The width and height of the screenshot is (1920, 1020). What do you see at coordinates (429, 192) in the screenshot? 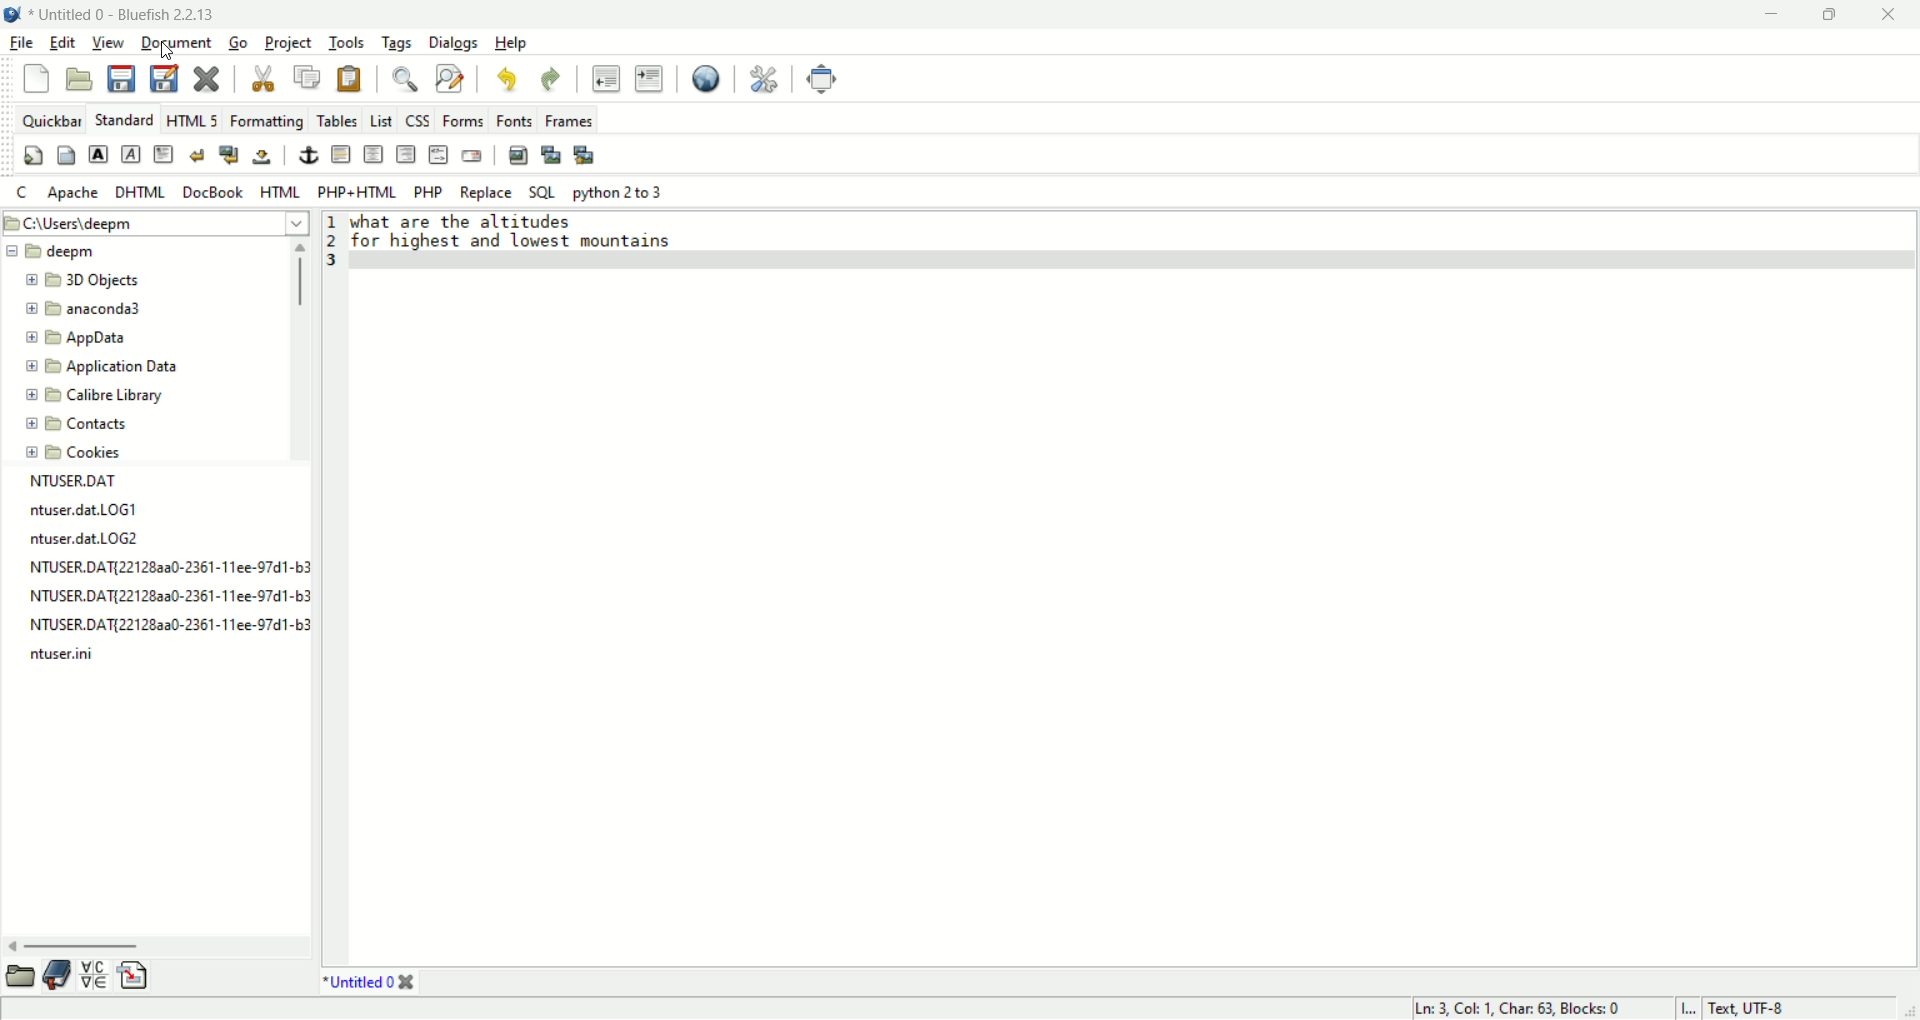
I see `PHP` at bounding box center [429, 192].